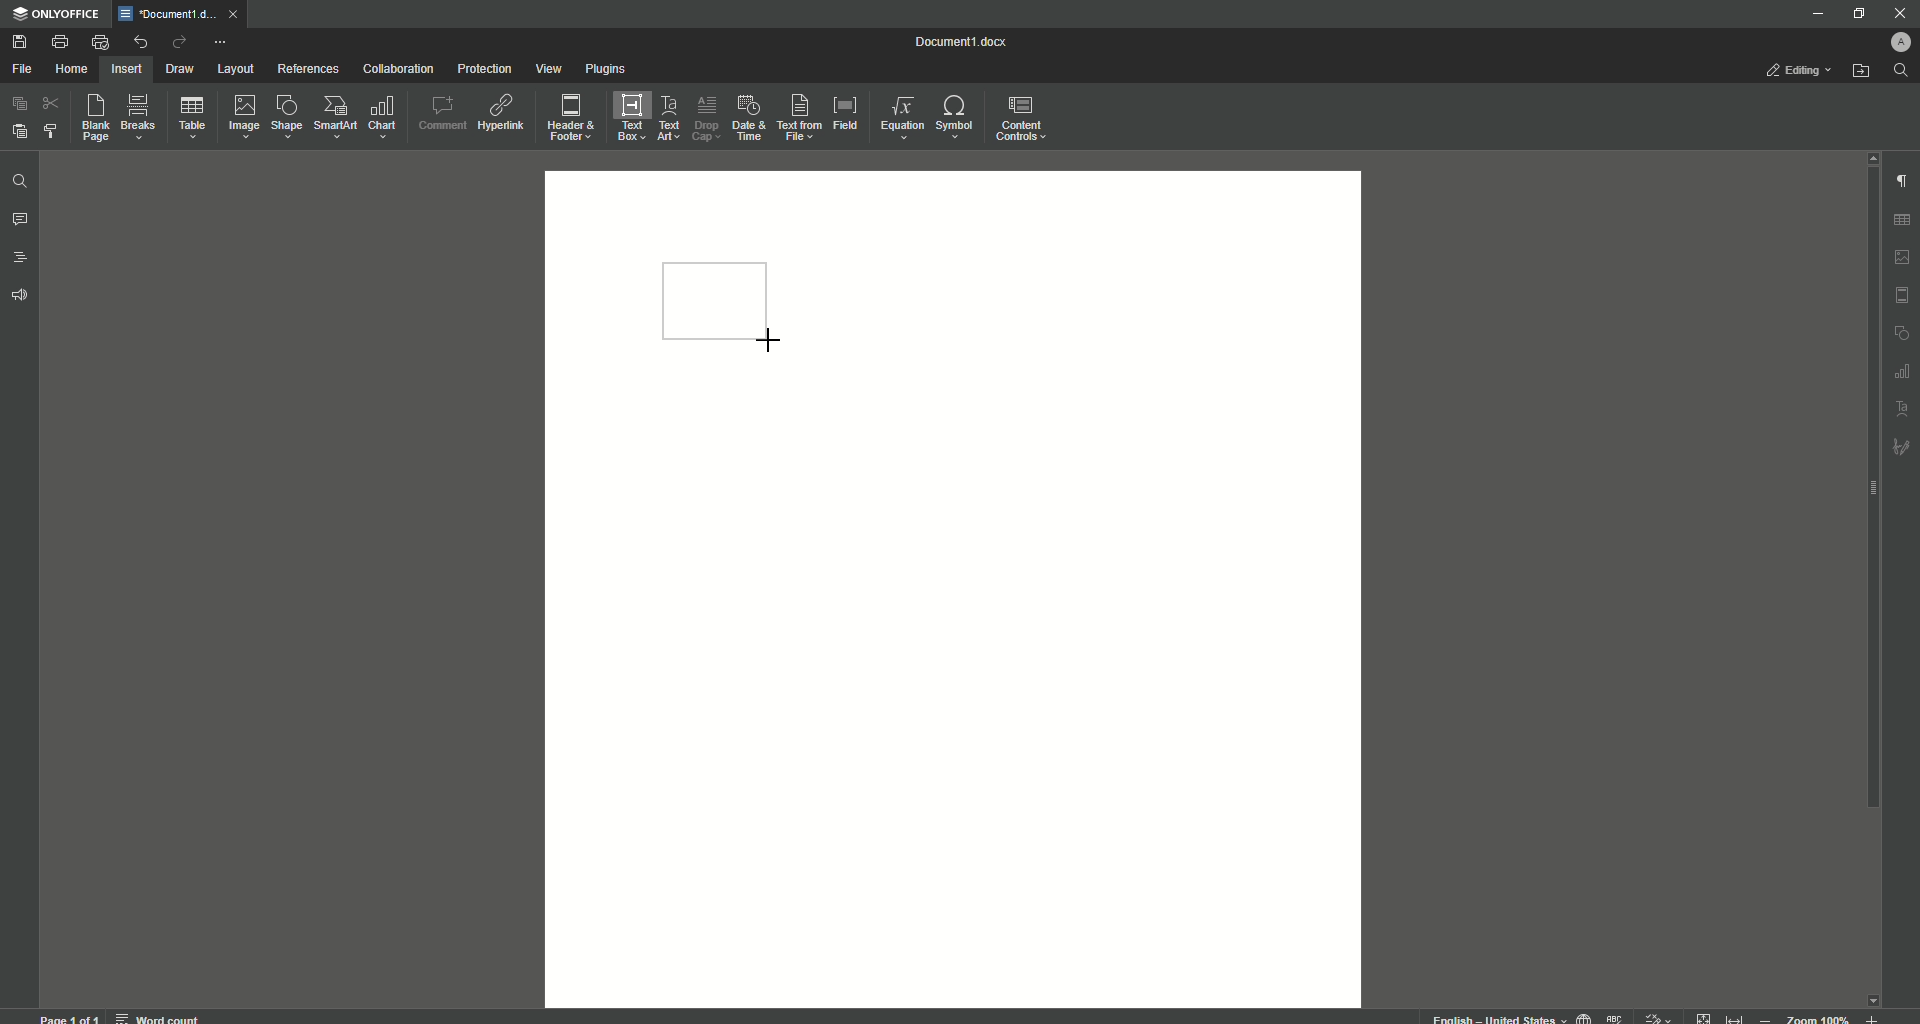 Image resolution: width=1920 pixels, height=1024 pixels. Describe the element at coordinates (796, 116) in the screenshot. I see `Text From File` at that location.